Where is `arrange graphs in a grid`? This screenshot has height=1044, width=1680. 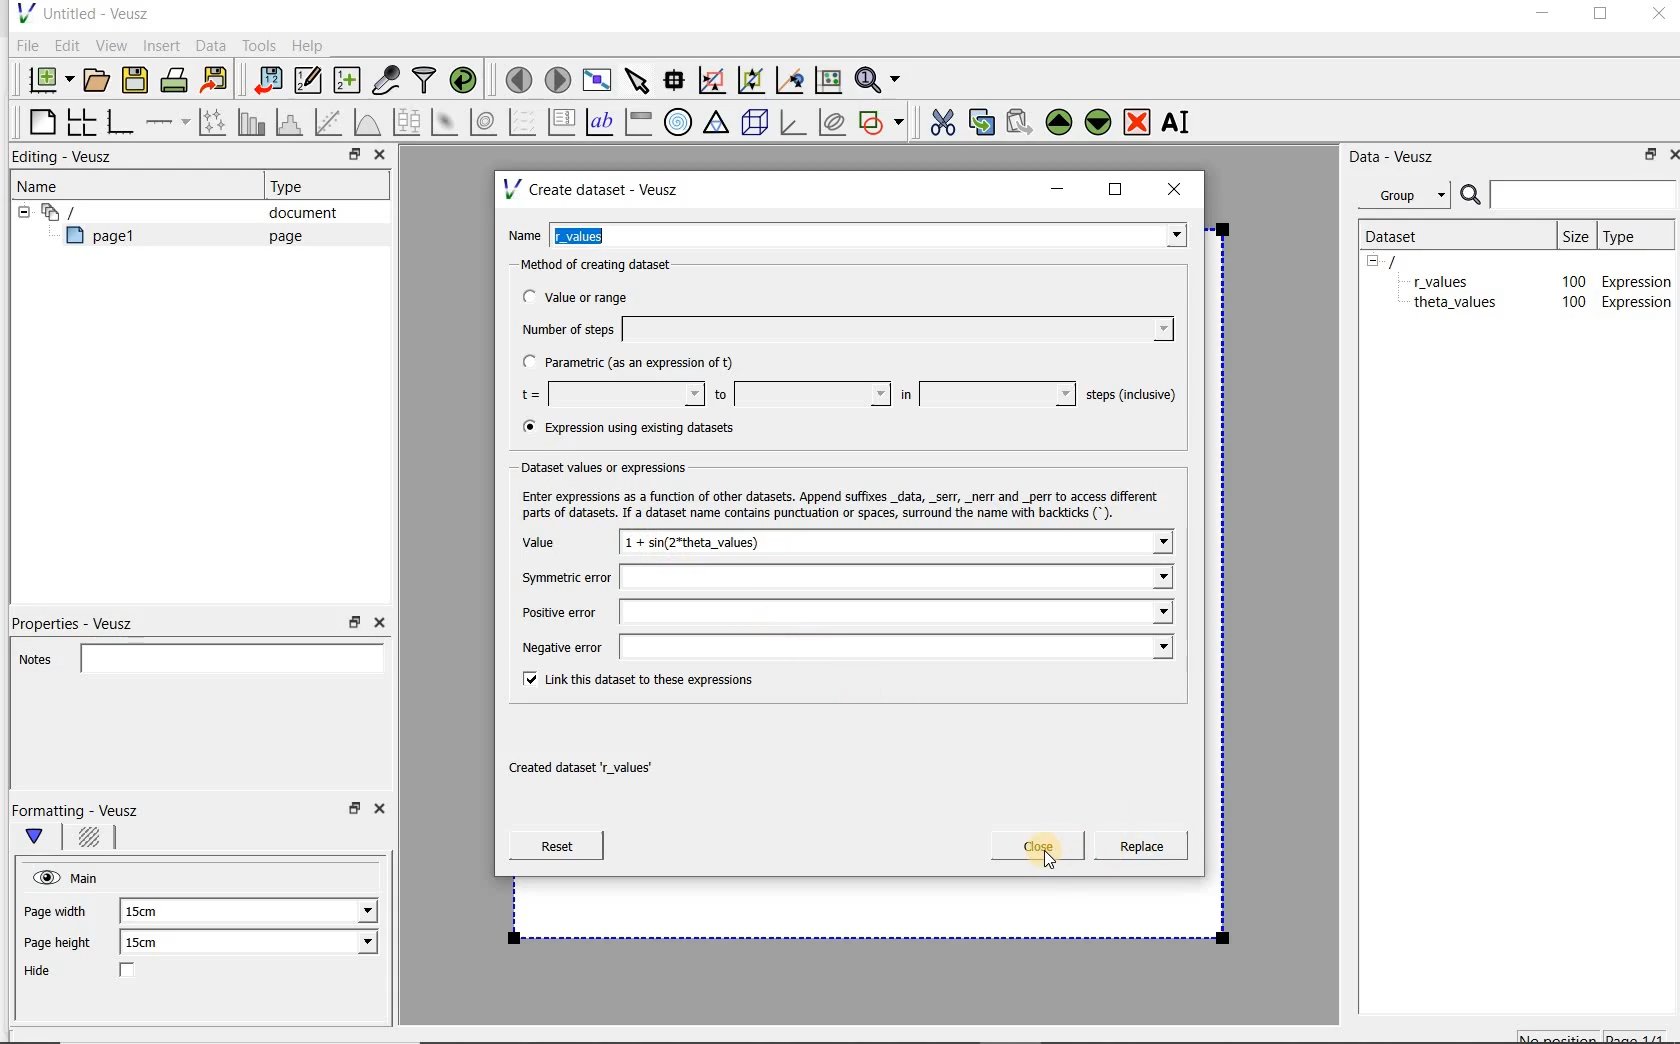 arrange graphs in a grid is located at coordinates (80, 121).